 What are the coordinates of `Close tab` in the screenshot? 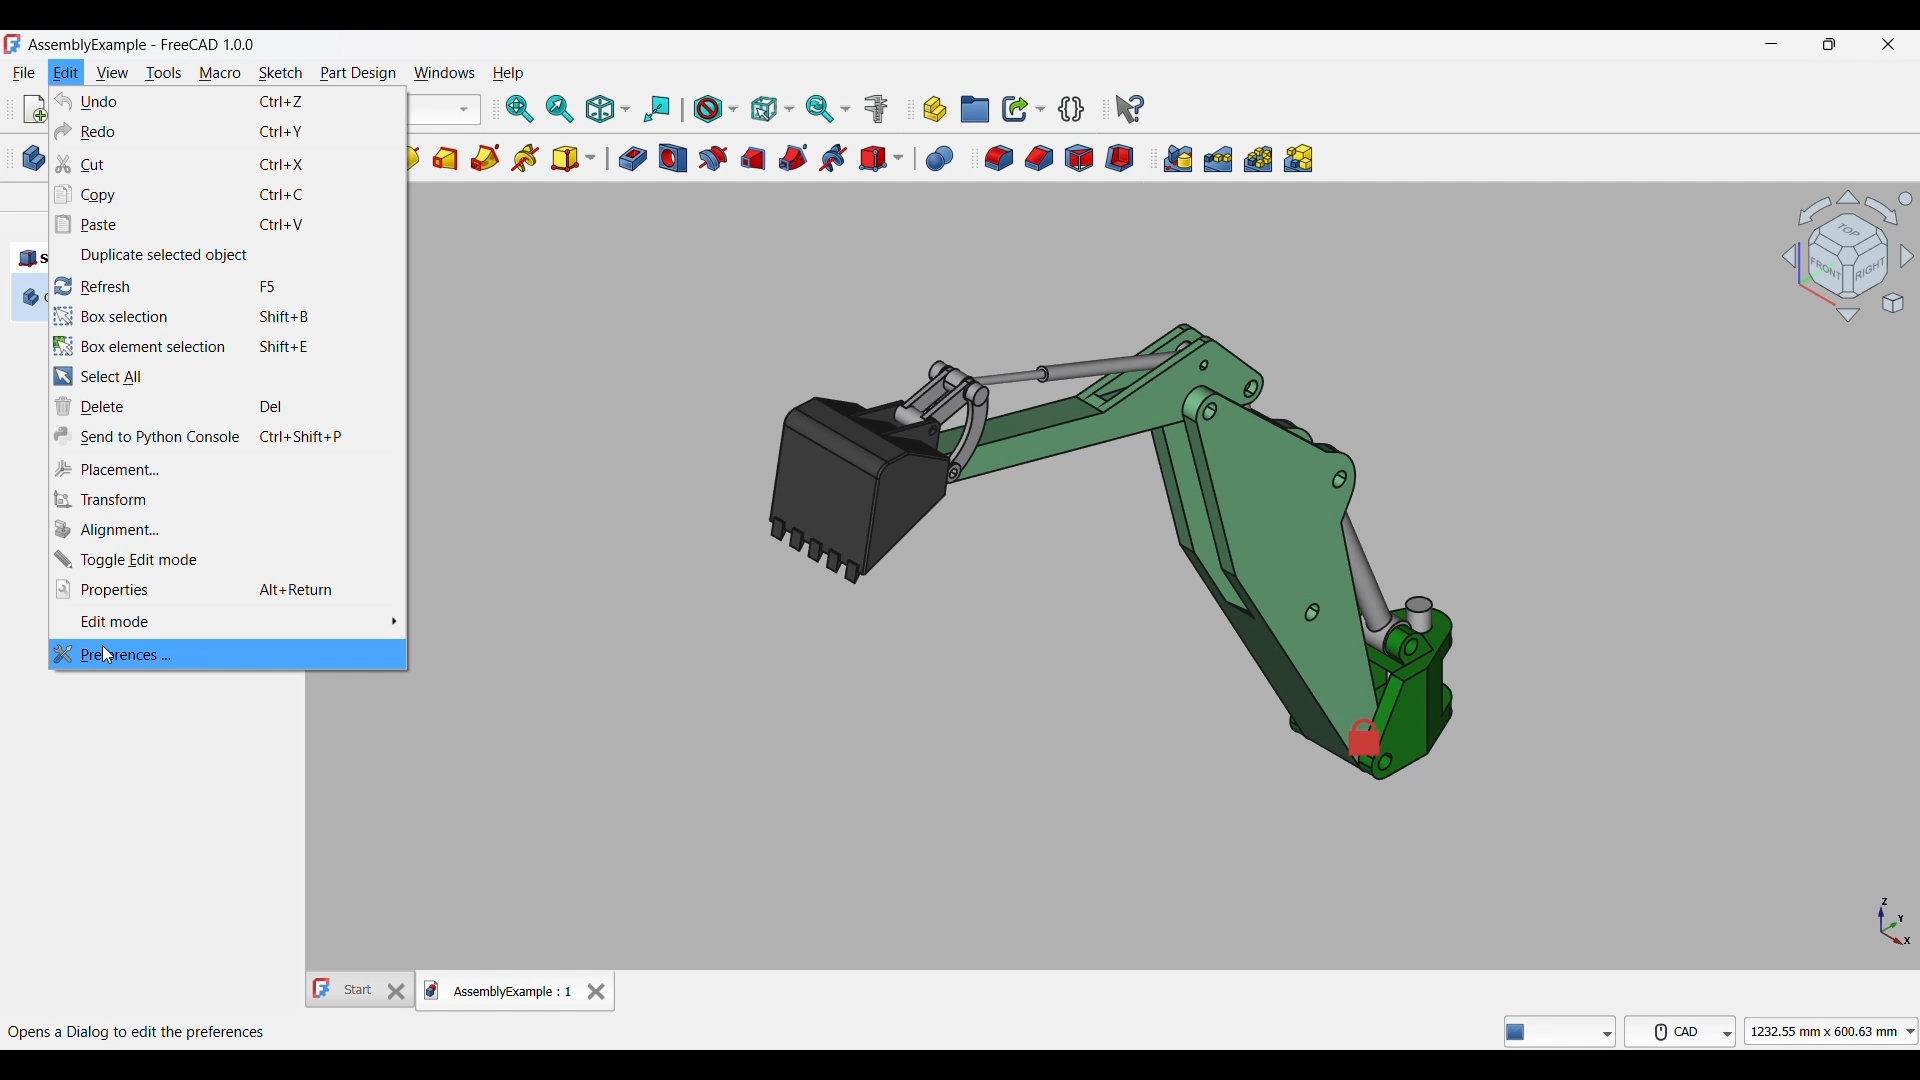 It's located at (597, 992).